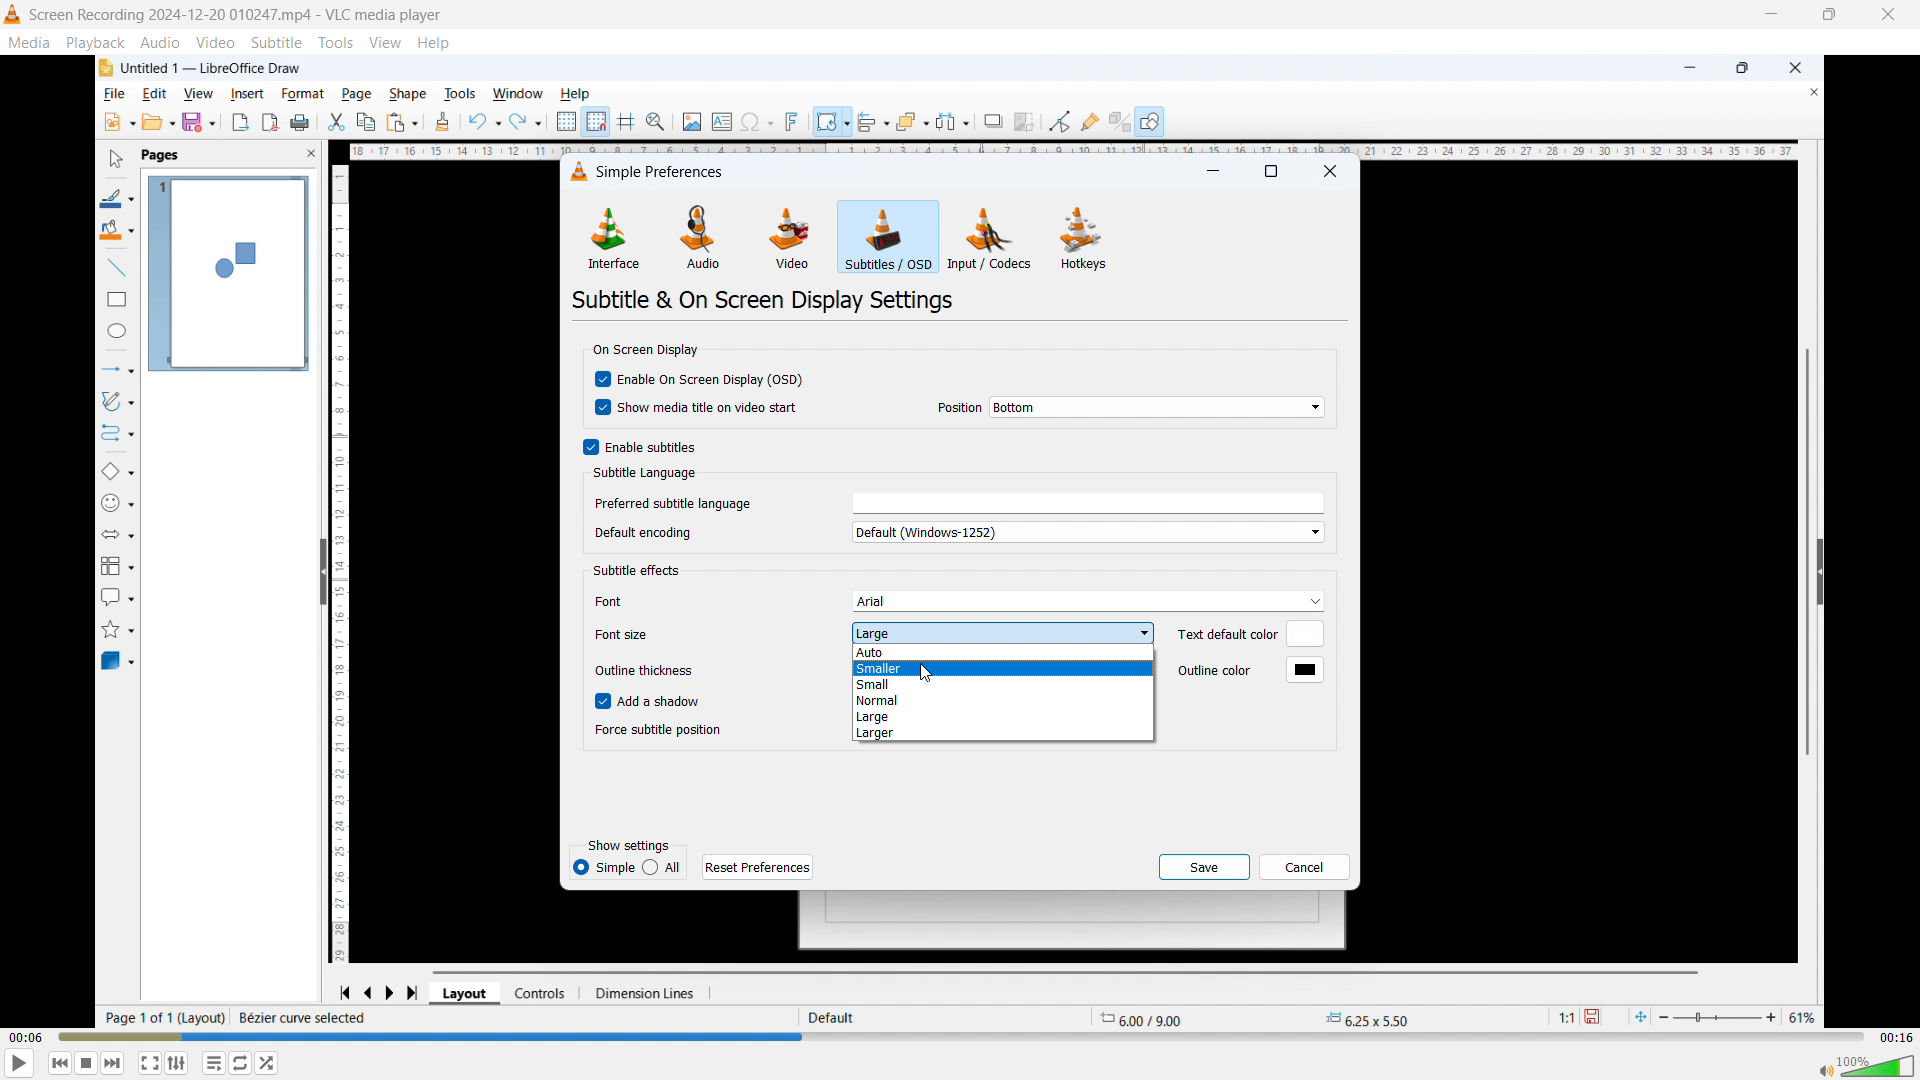 The height and width of the screenshot is (1080, 1920). I want to click on Subtitle font , so click(1087, 602).